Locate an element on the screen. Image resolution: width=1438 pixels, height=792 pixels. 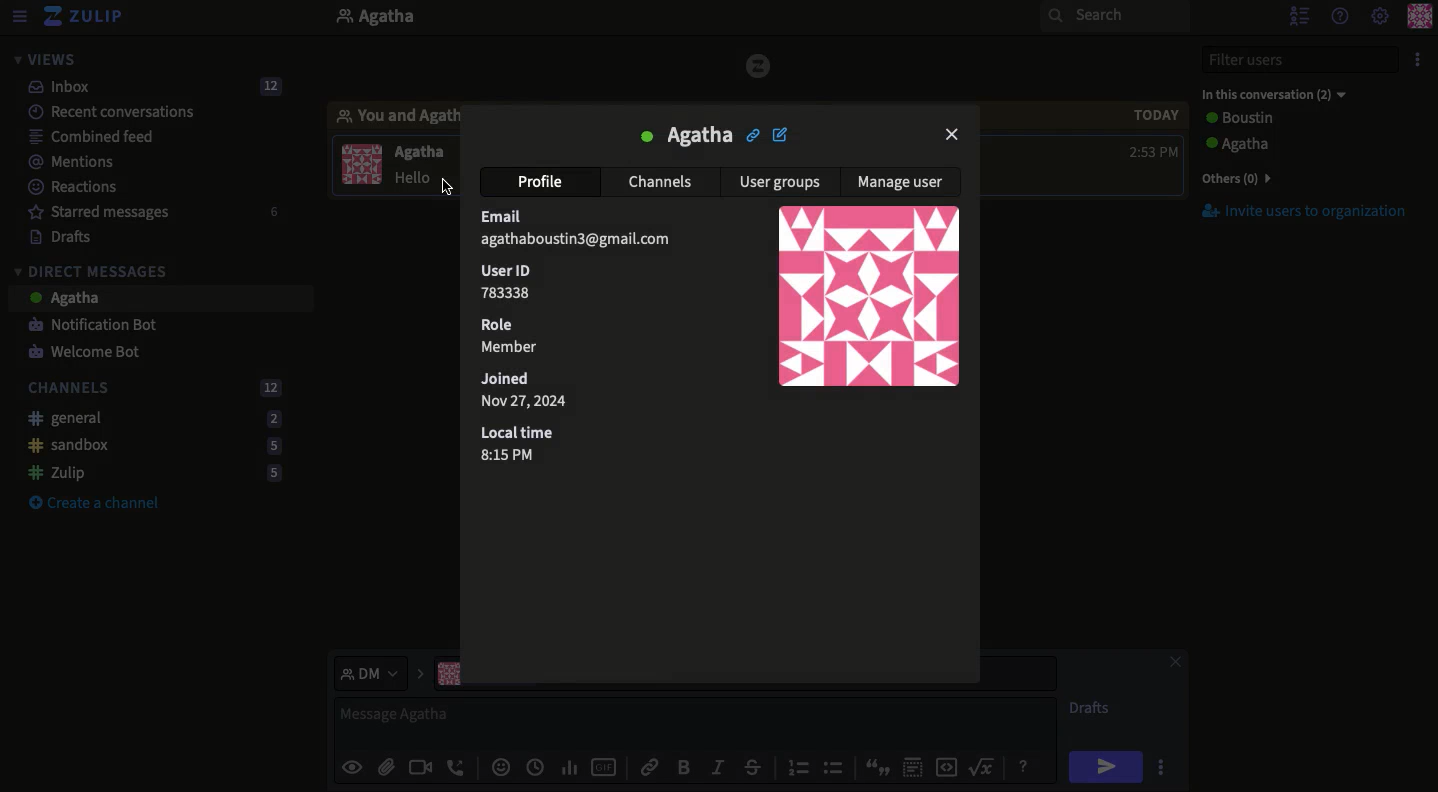
Welcome bot is located at coordinates (93, 351).